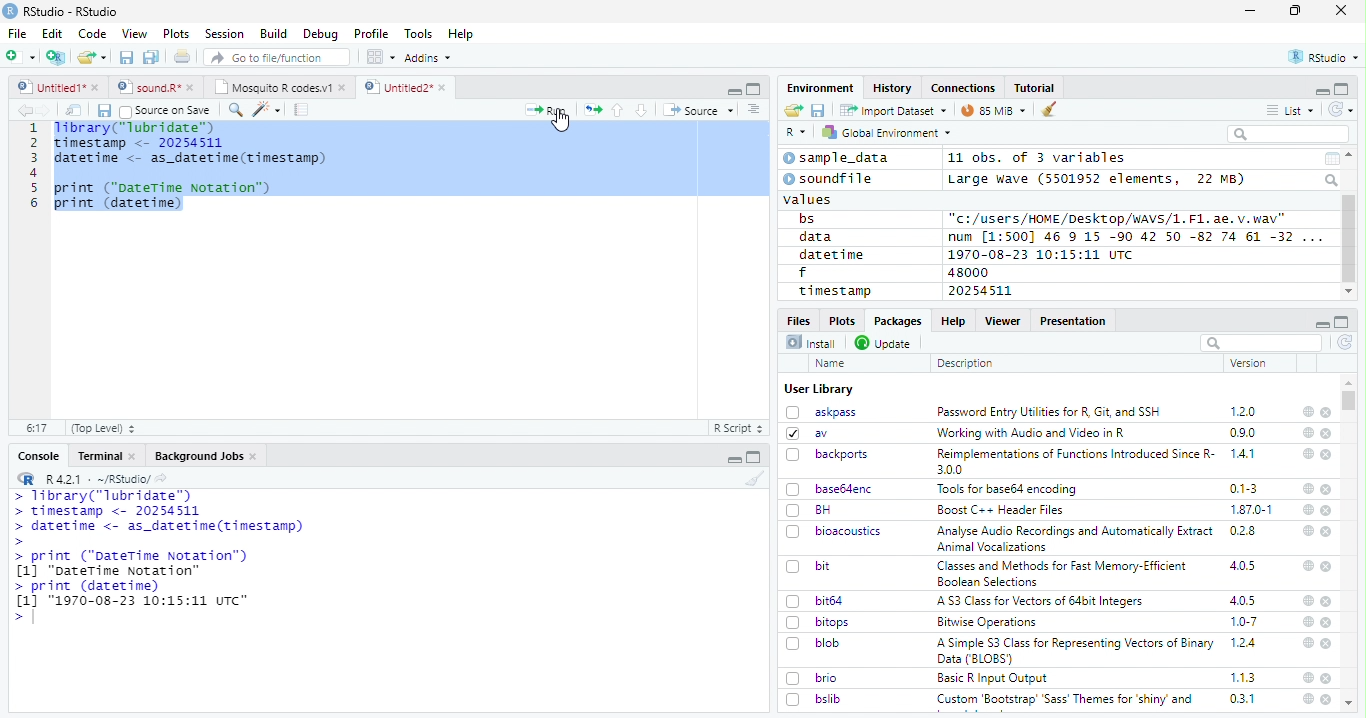 The width and height of the screenshot is (1366, 718). Describe the element at coordinates (1038, 159) in the screenshot. I see `11 obs. of 3 variables` at that location.